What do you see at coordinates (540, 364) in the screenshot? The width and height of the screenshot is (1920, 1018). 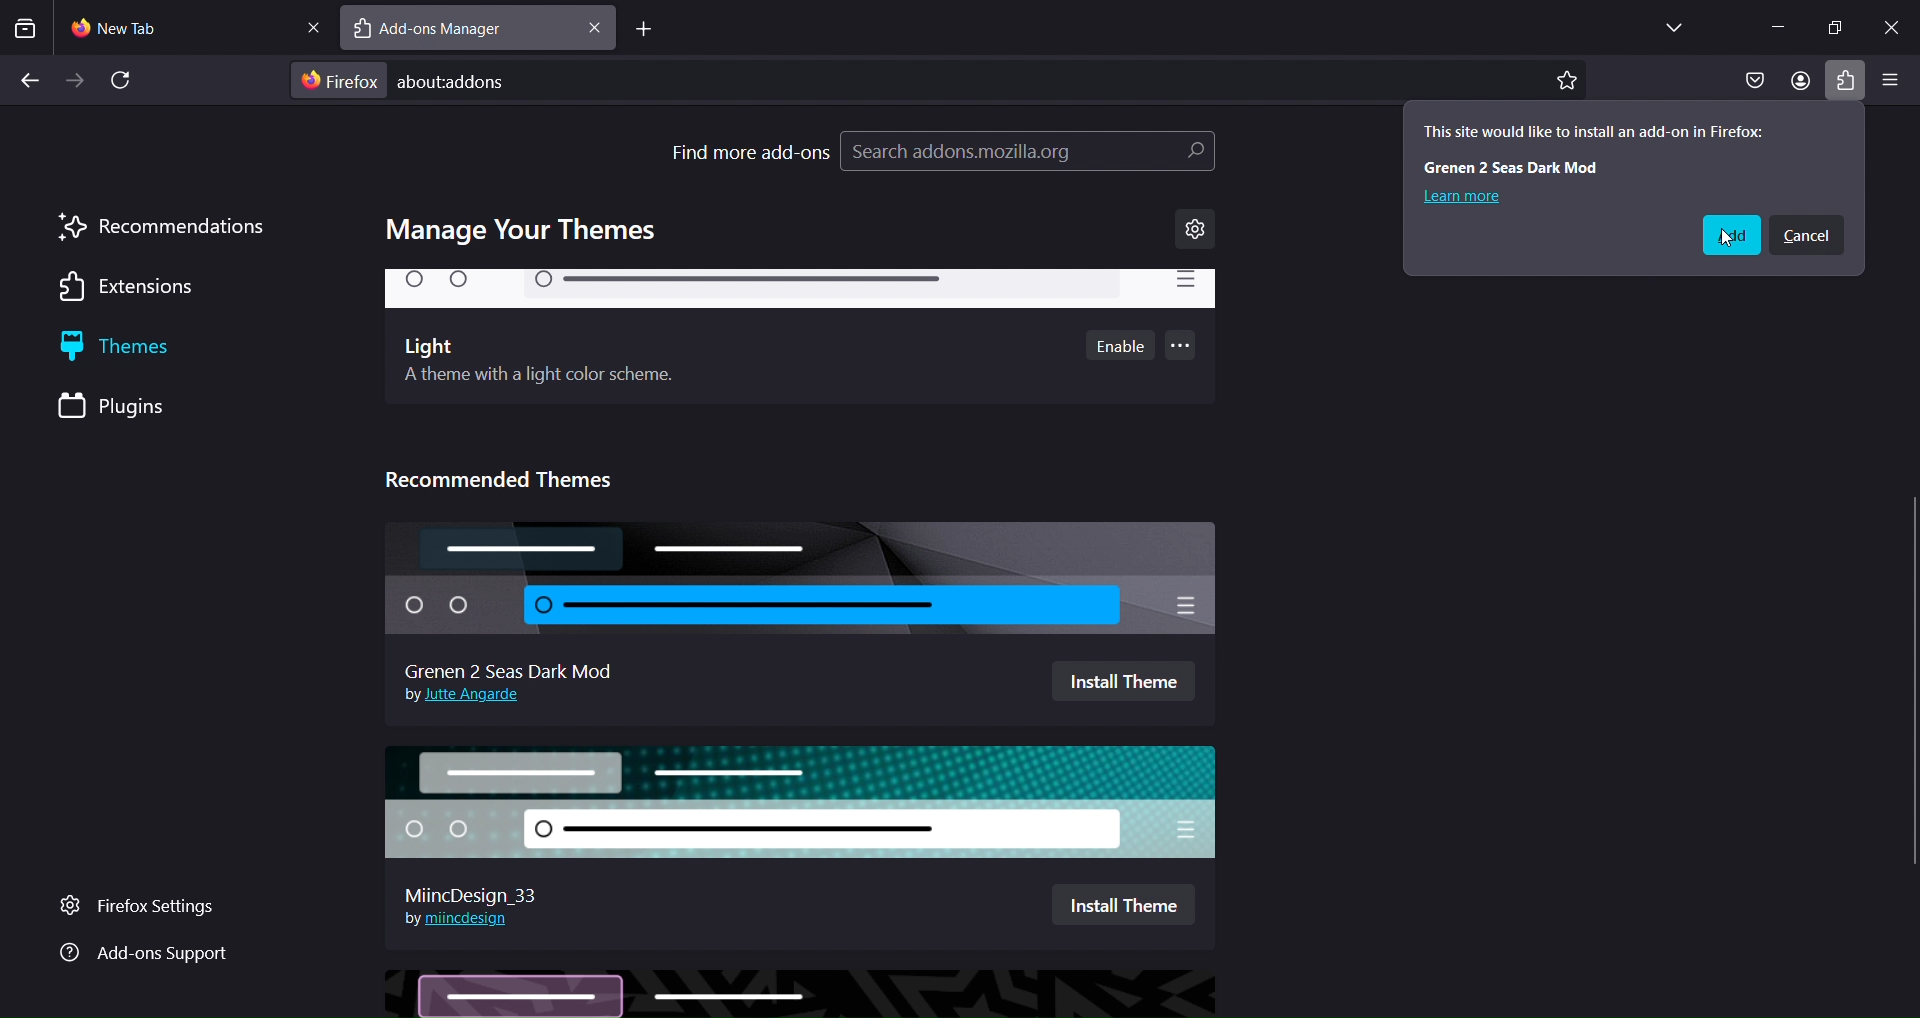 I see `Light A theme with a light color scheme.` at bounding box center [540, 364].